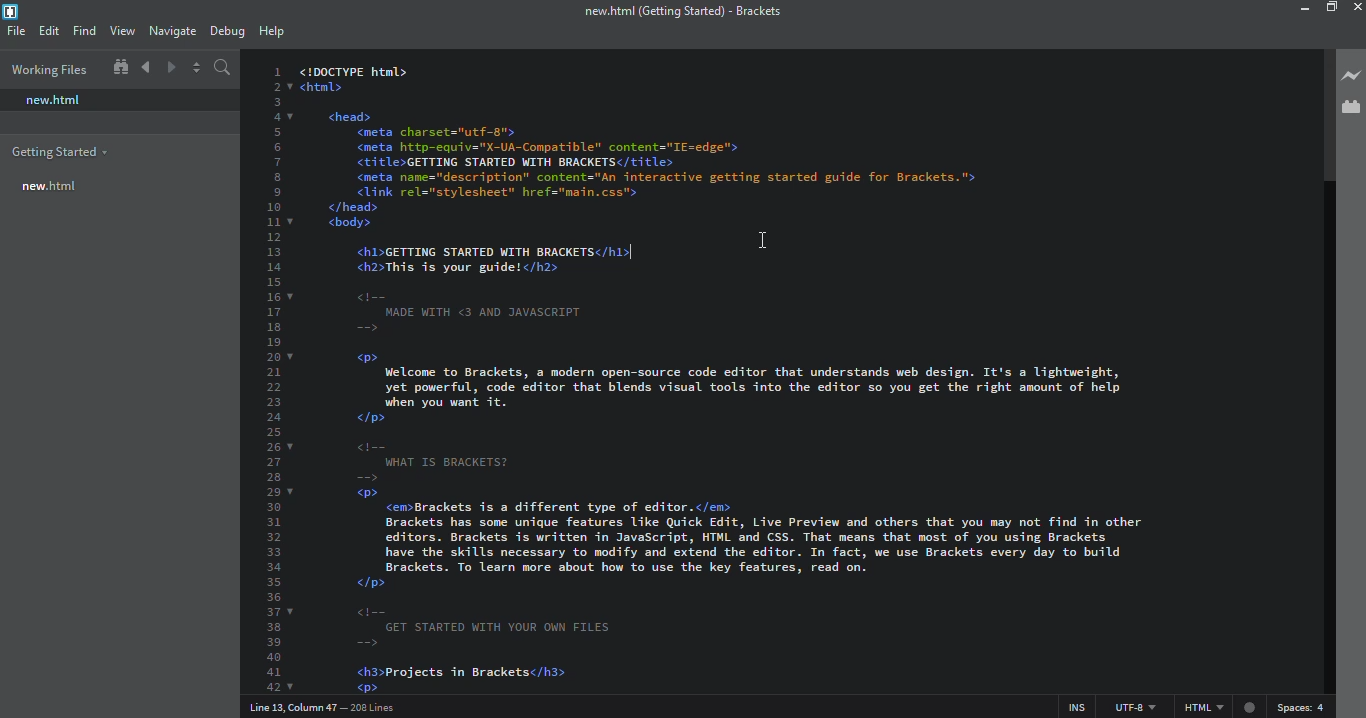 The width and height of the screenshot is (1366, 718). Describe the element at coordinates (173, 29) in the screenshot. I see `navigate` at that location.